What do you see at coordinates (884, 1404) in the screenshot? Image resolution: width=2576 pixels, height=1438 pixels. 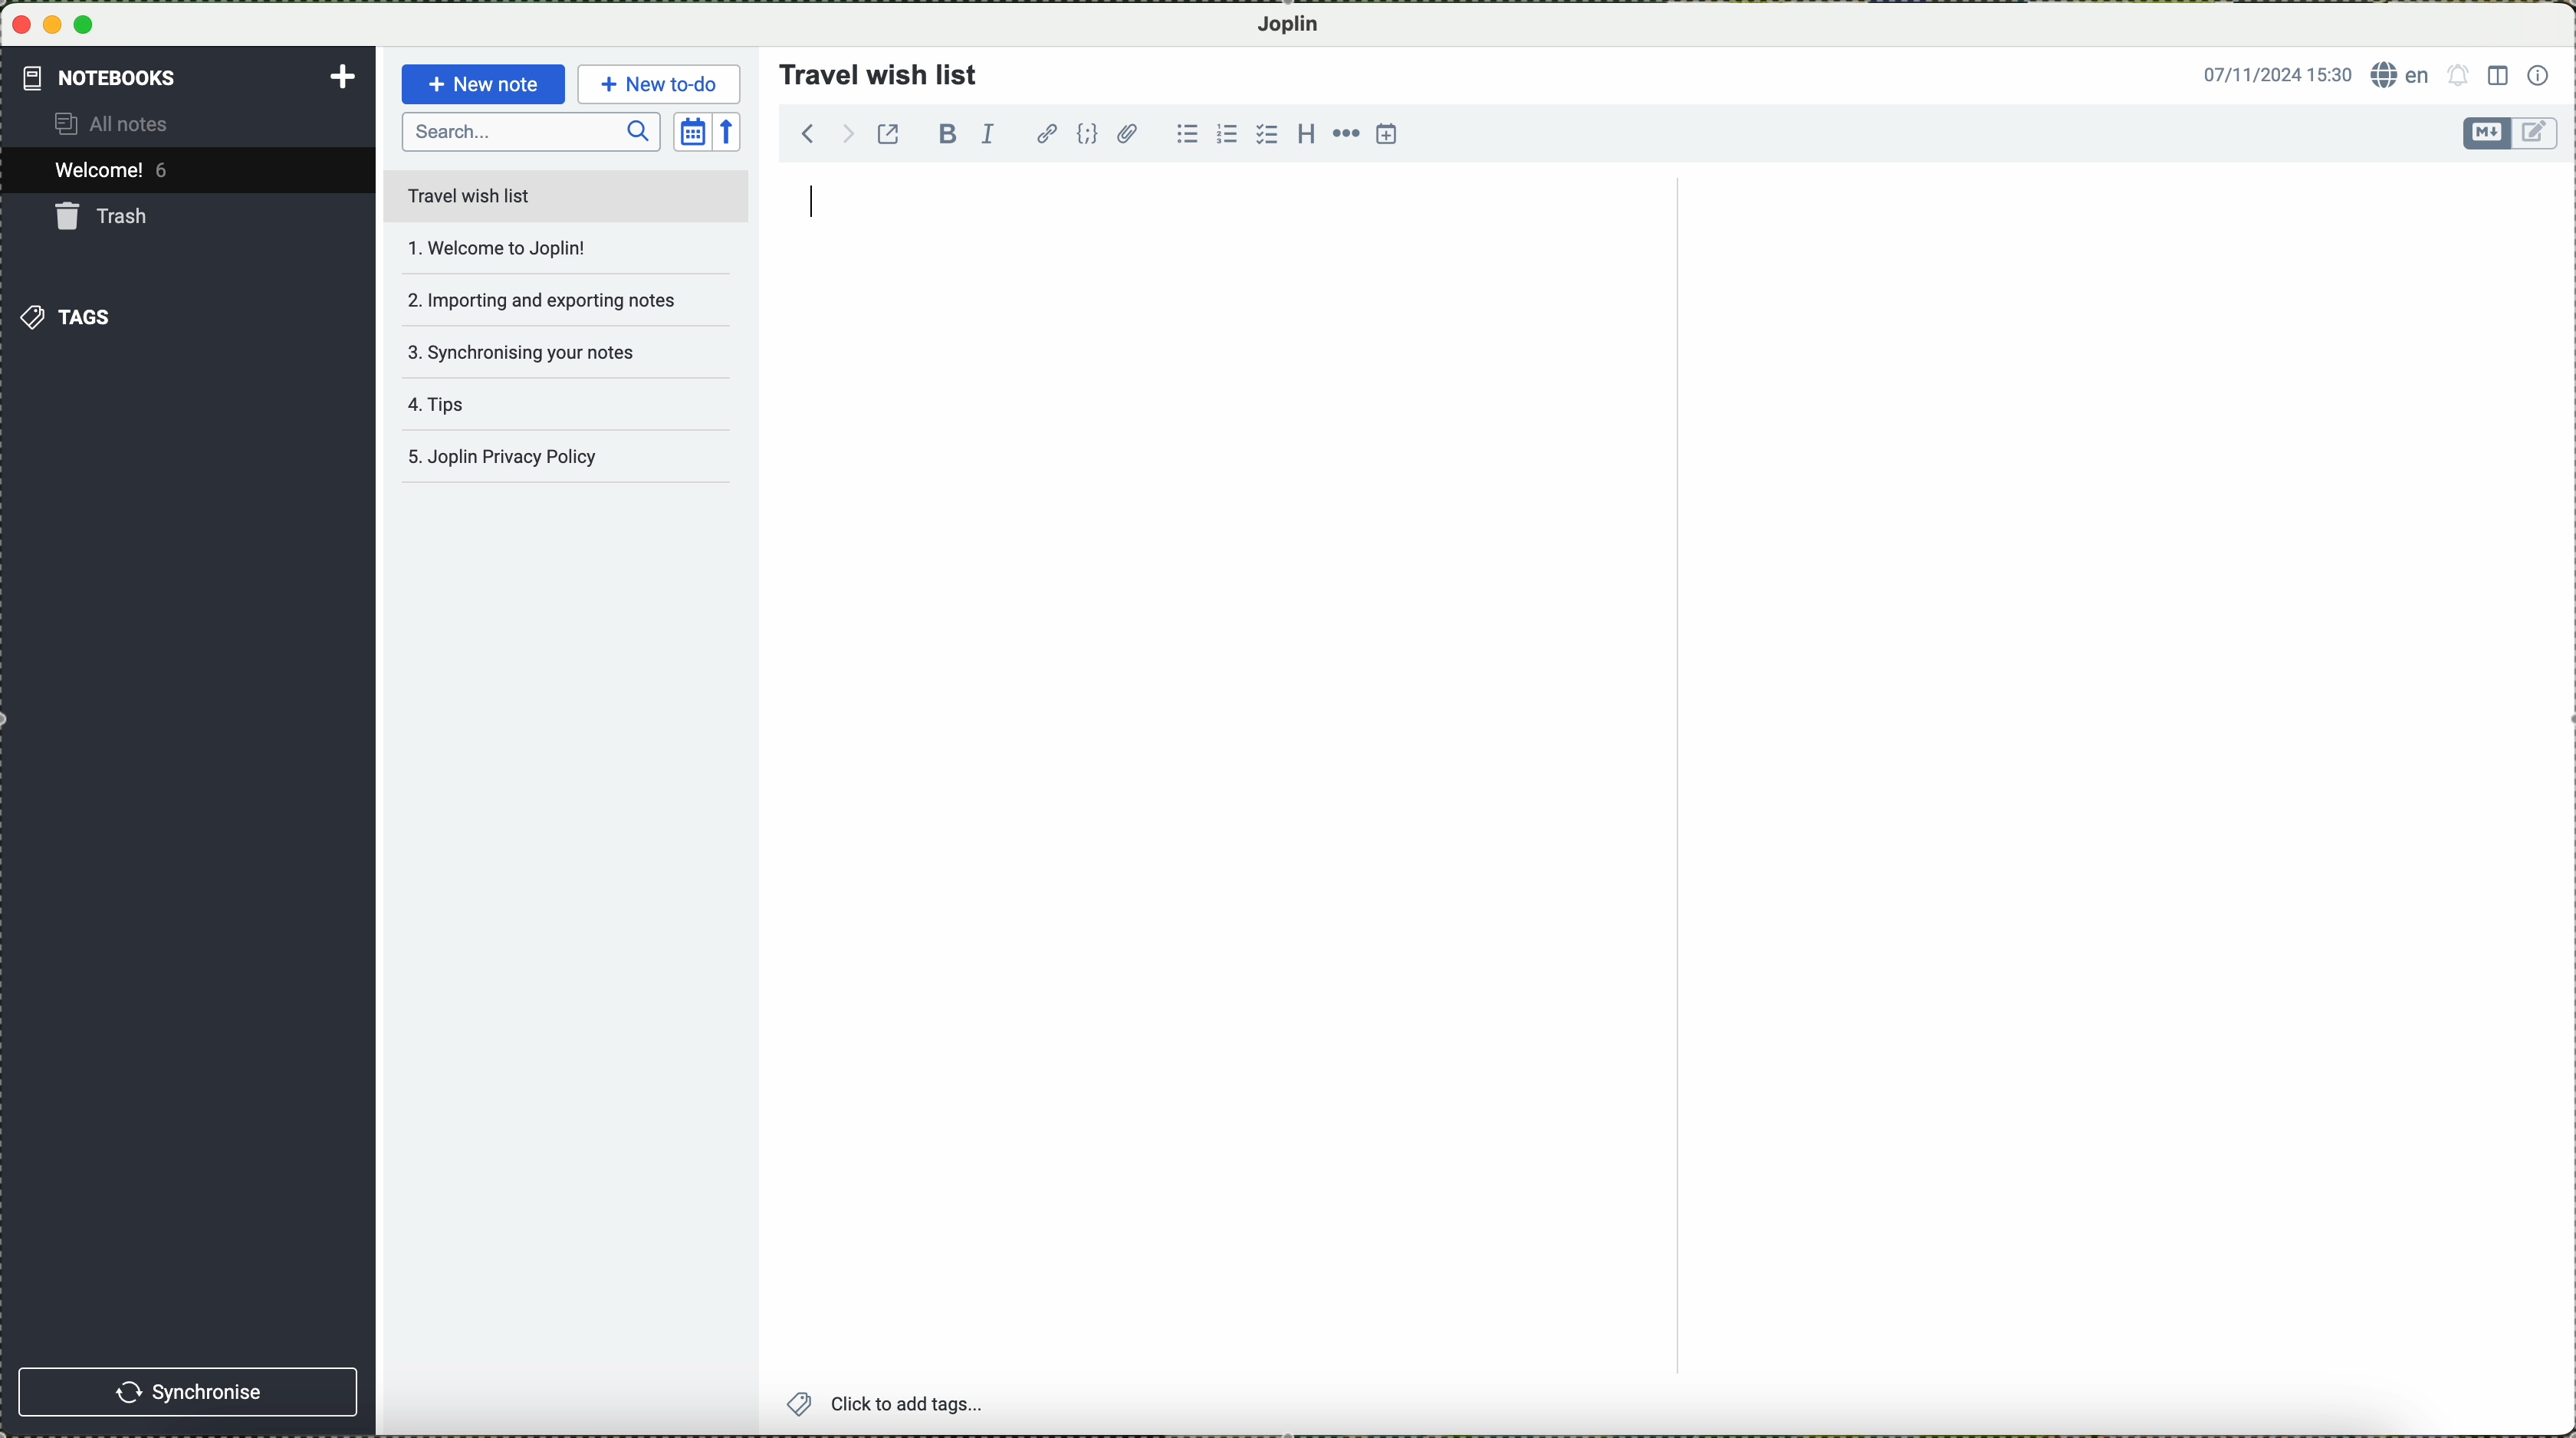 I see `add tags` at bounding box center [884, 1404].